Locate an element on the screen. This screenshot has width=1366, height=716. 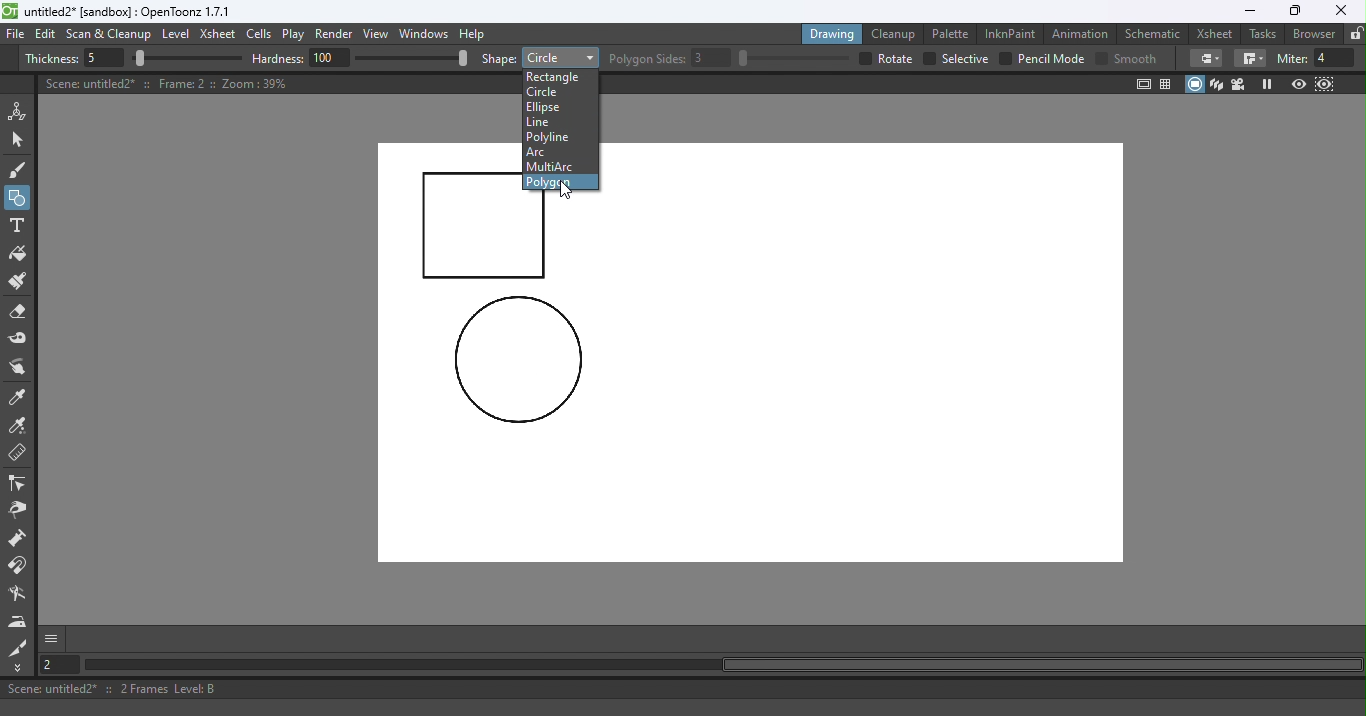
Finger tool is located at coordinates (18, 369).